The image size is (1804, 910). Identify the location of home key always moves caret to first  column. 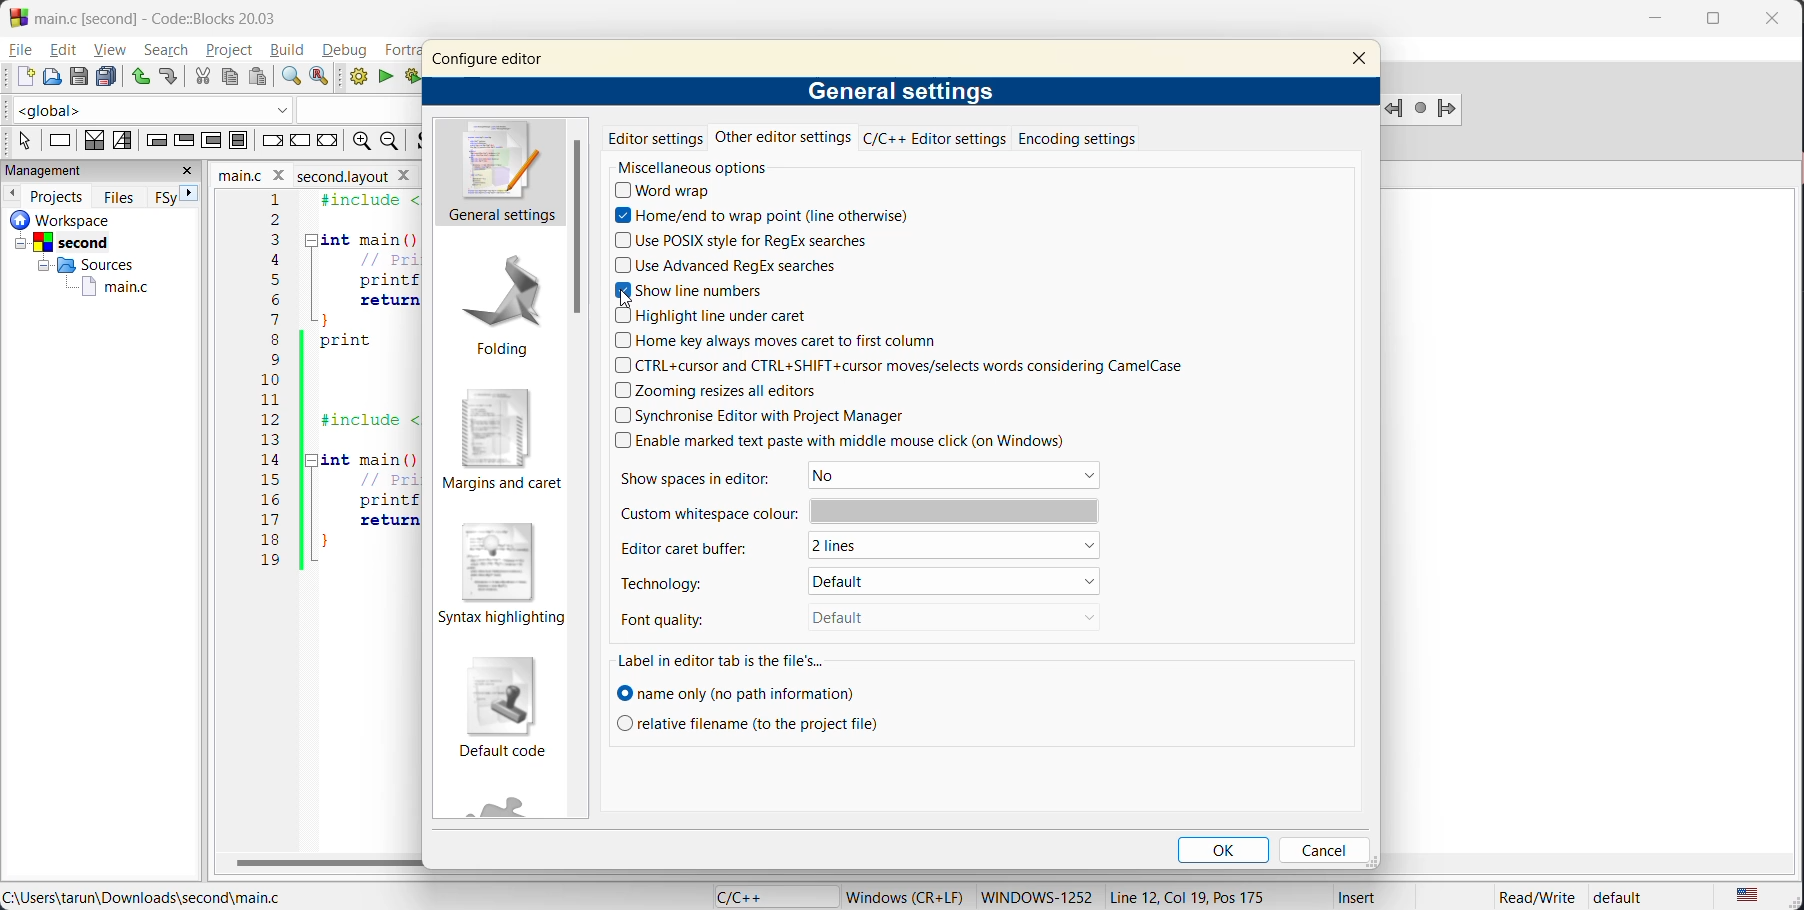
(785, 343).